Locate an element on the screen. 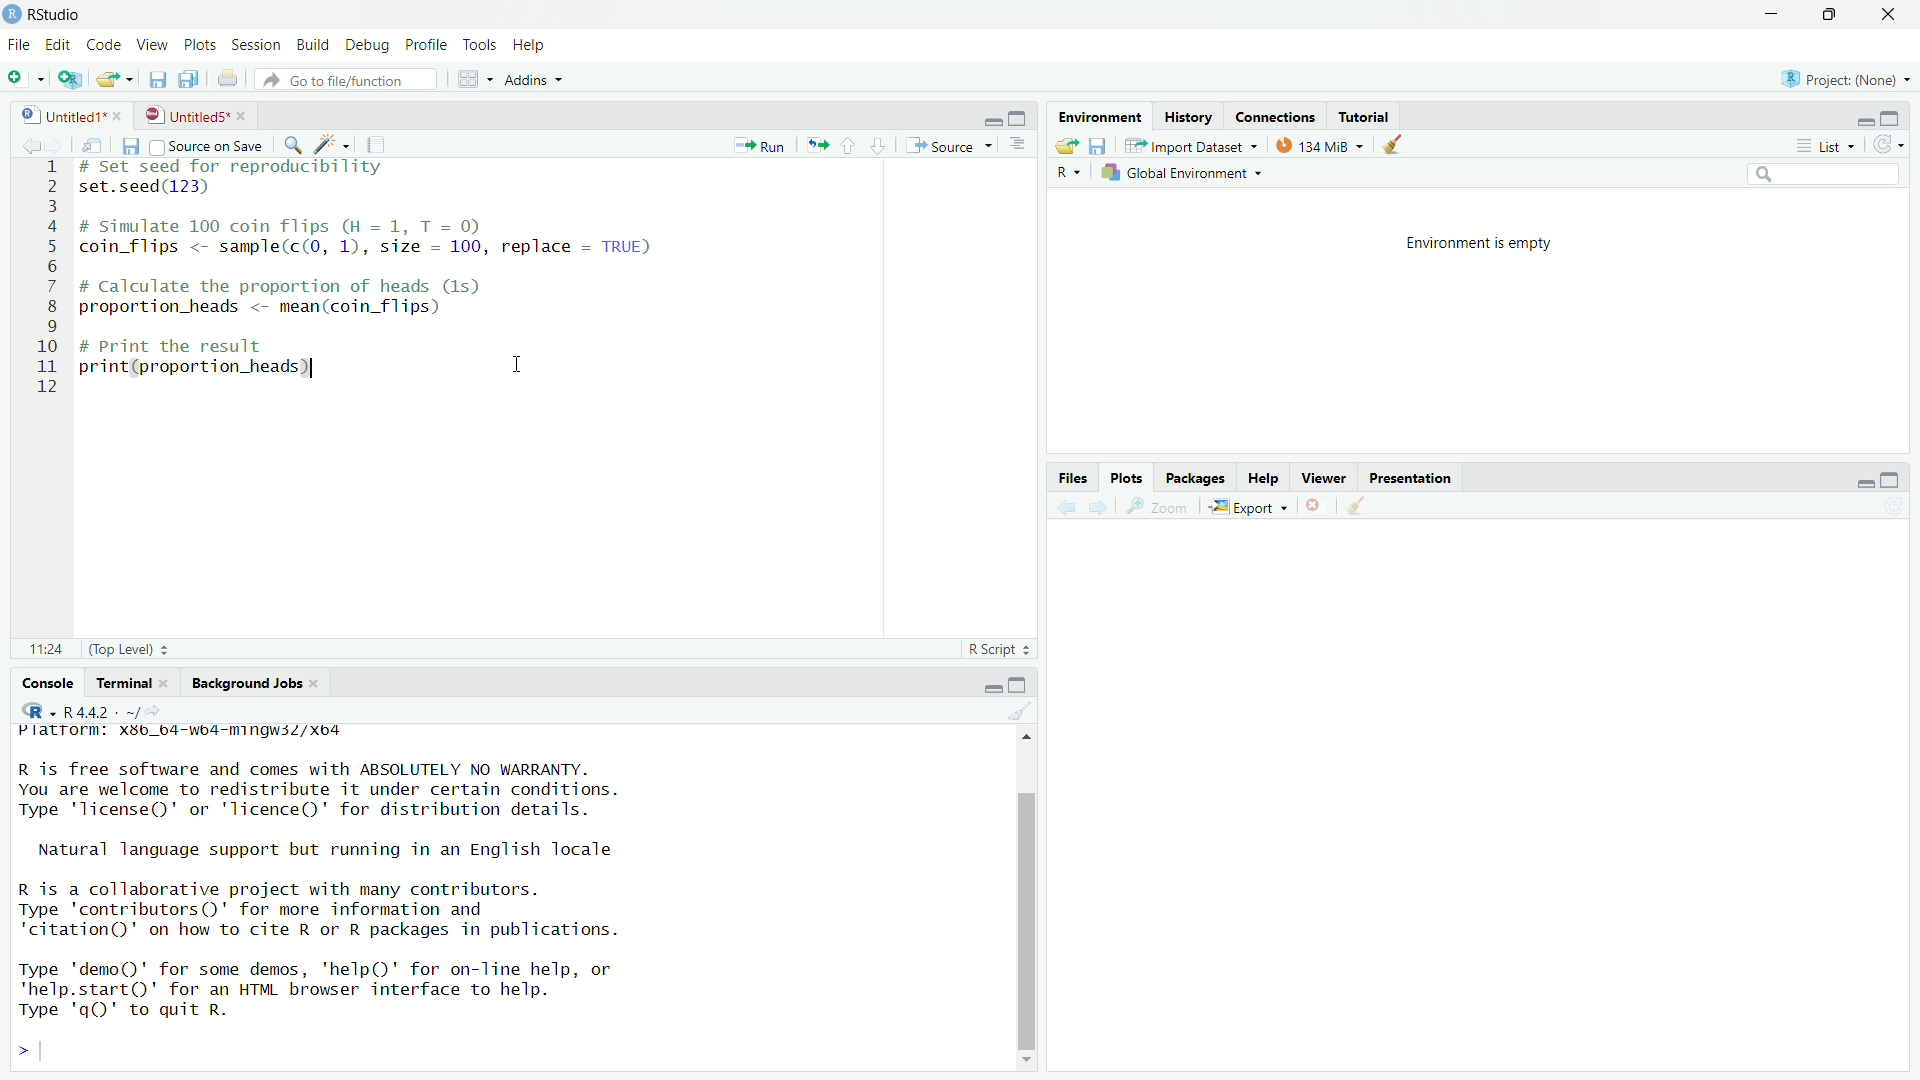 Image resolution: width=1920 pixels, height=1080 pixels. Packages is located at coordinates (1196, 478).